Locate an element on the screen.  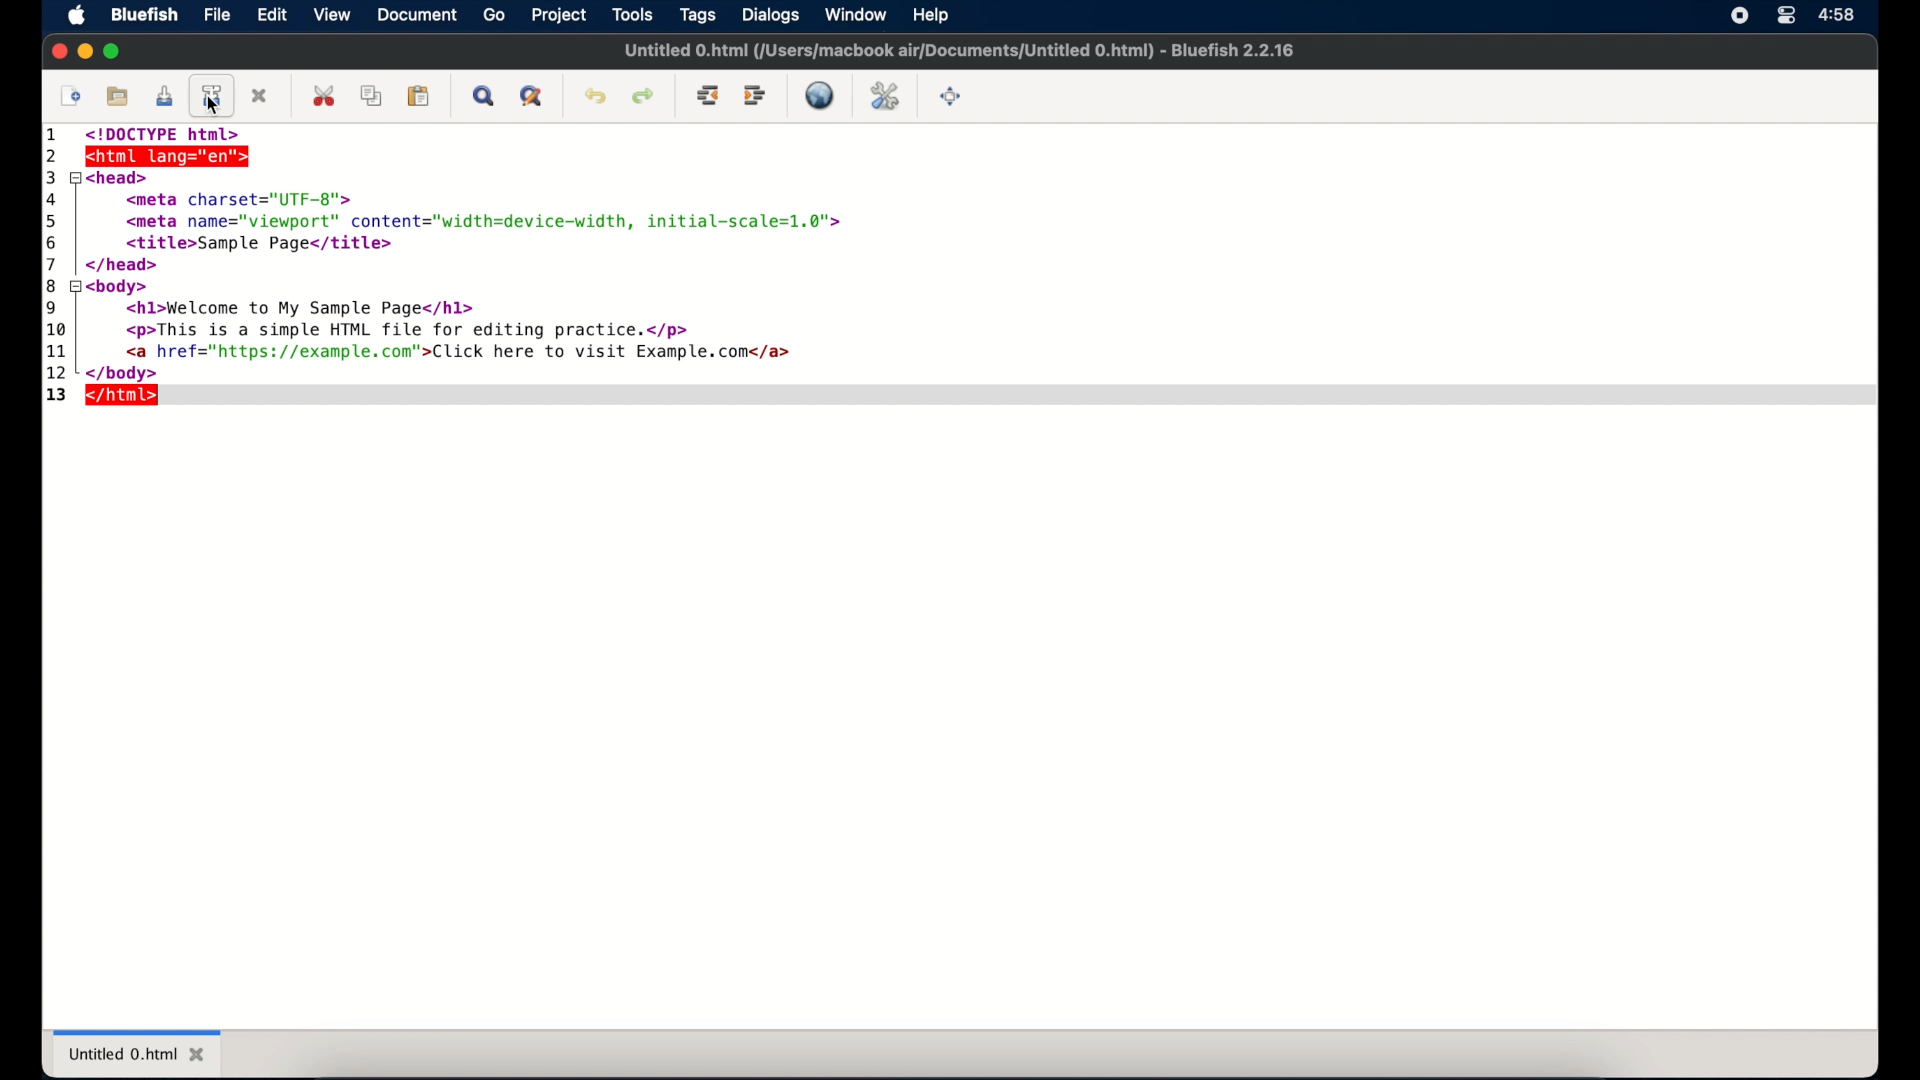
<title>Sample Page</title> is located at coordinates (250, 244).